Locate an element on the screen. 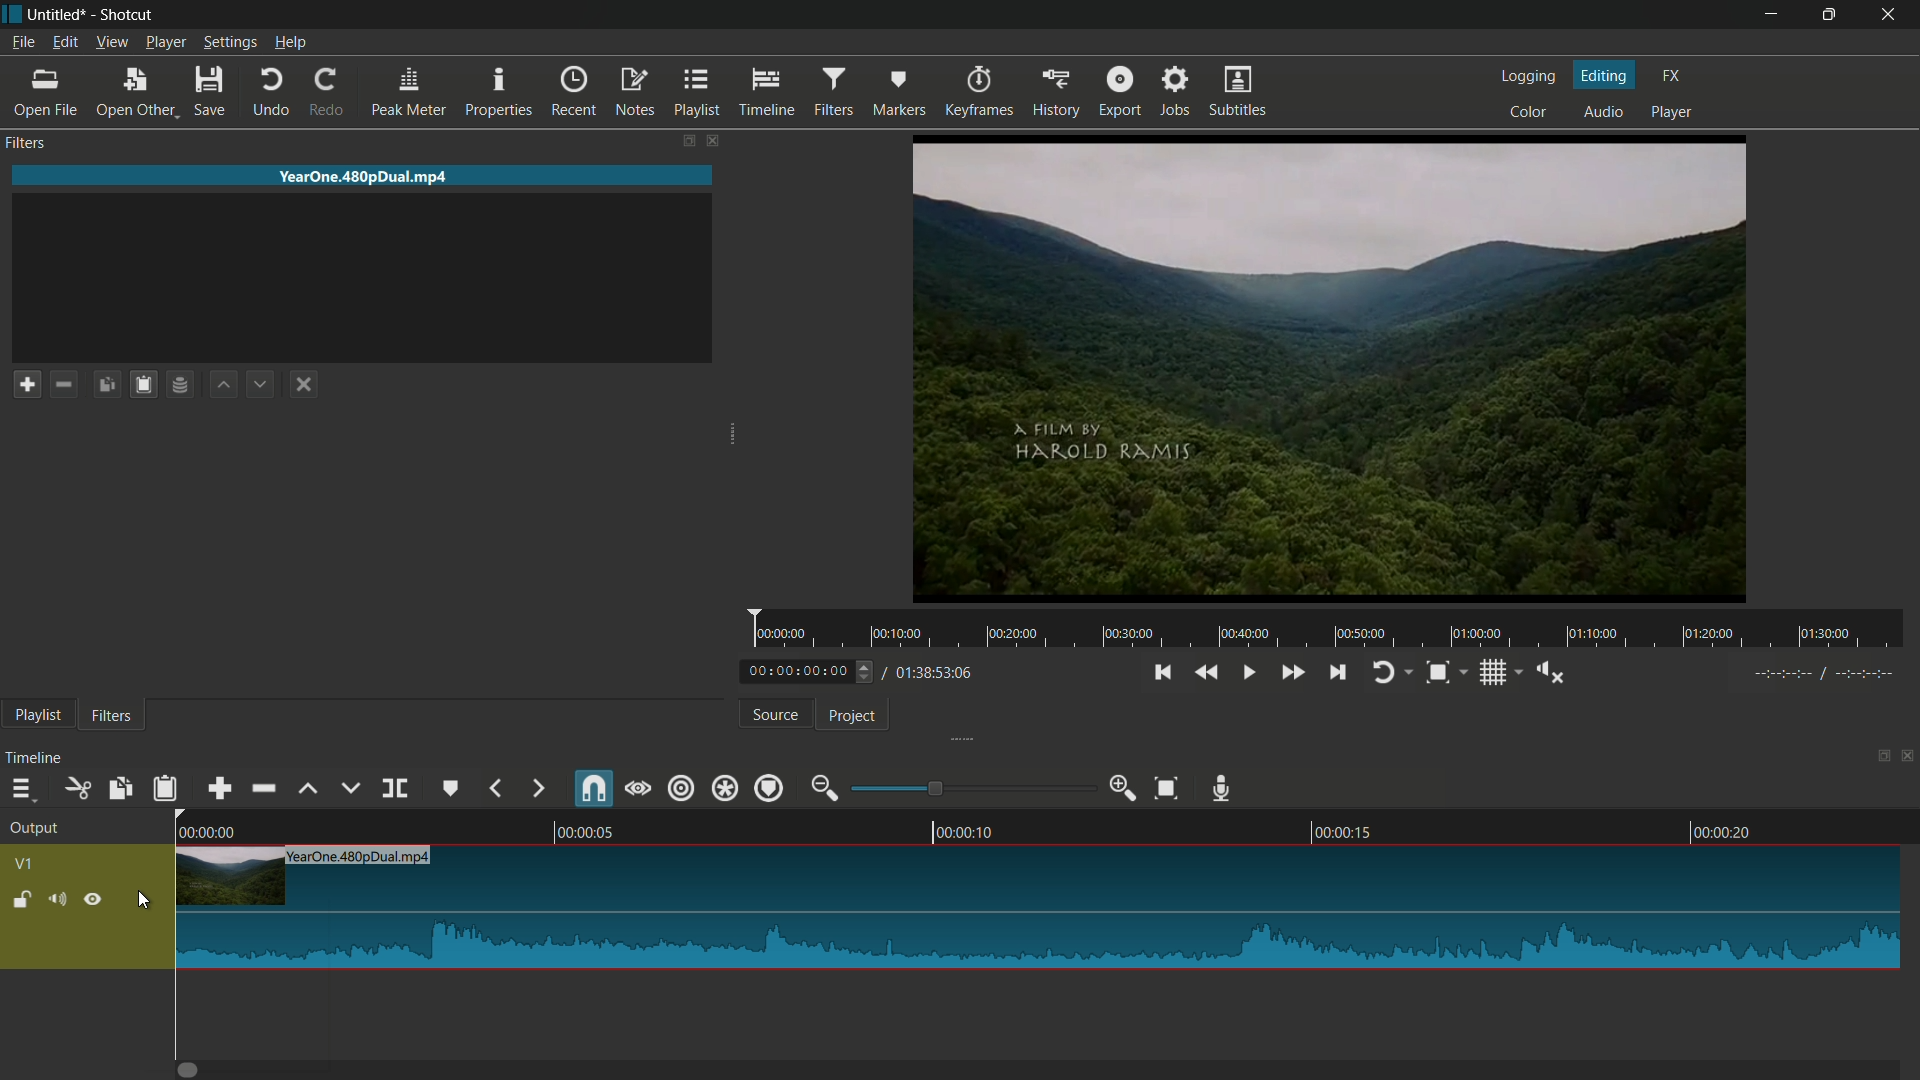  total time is located at coordinates (932, 672).